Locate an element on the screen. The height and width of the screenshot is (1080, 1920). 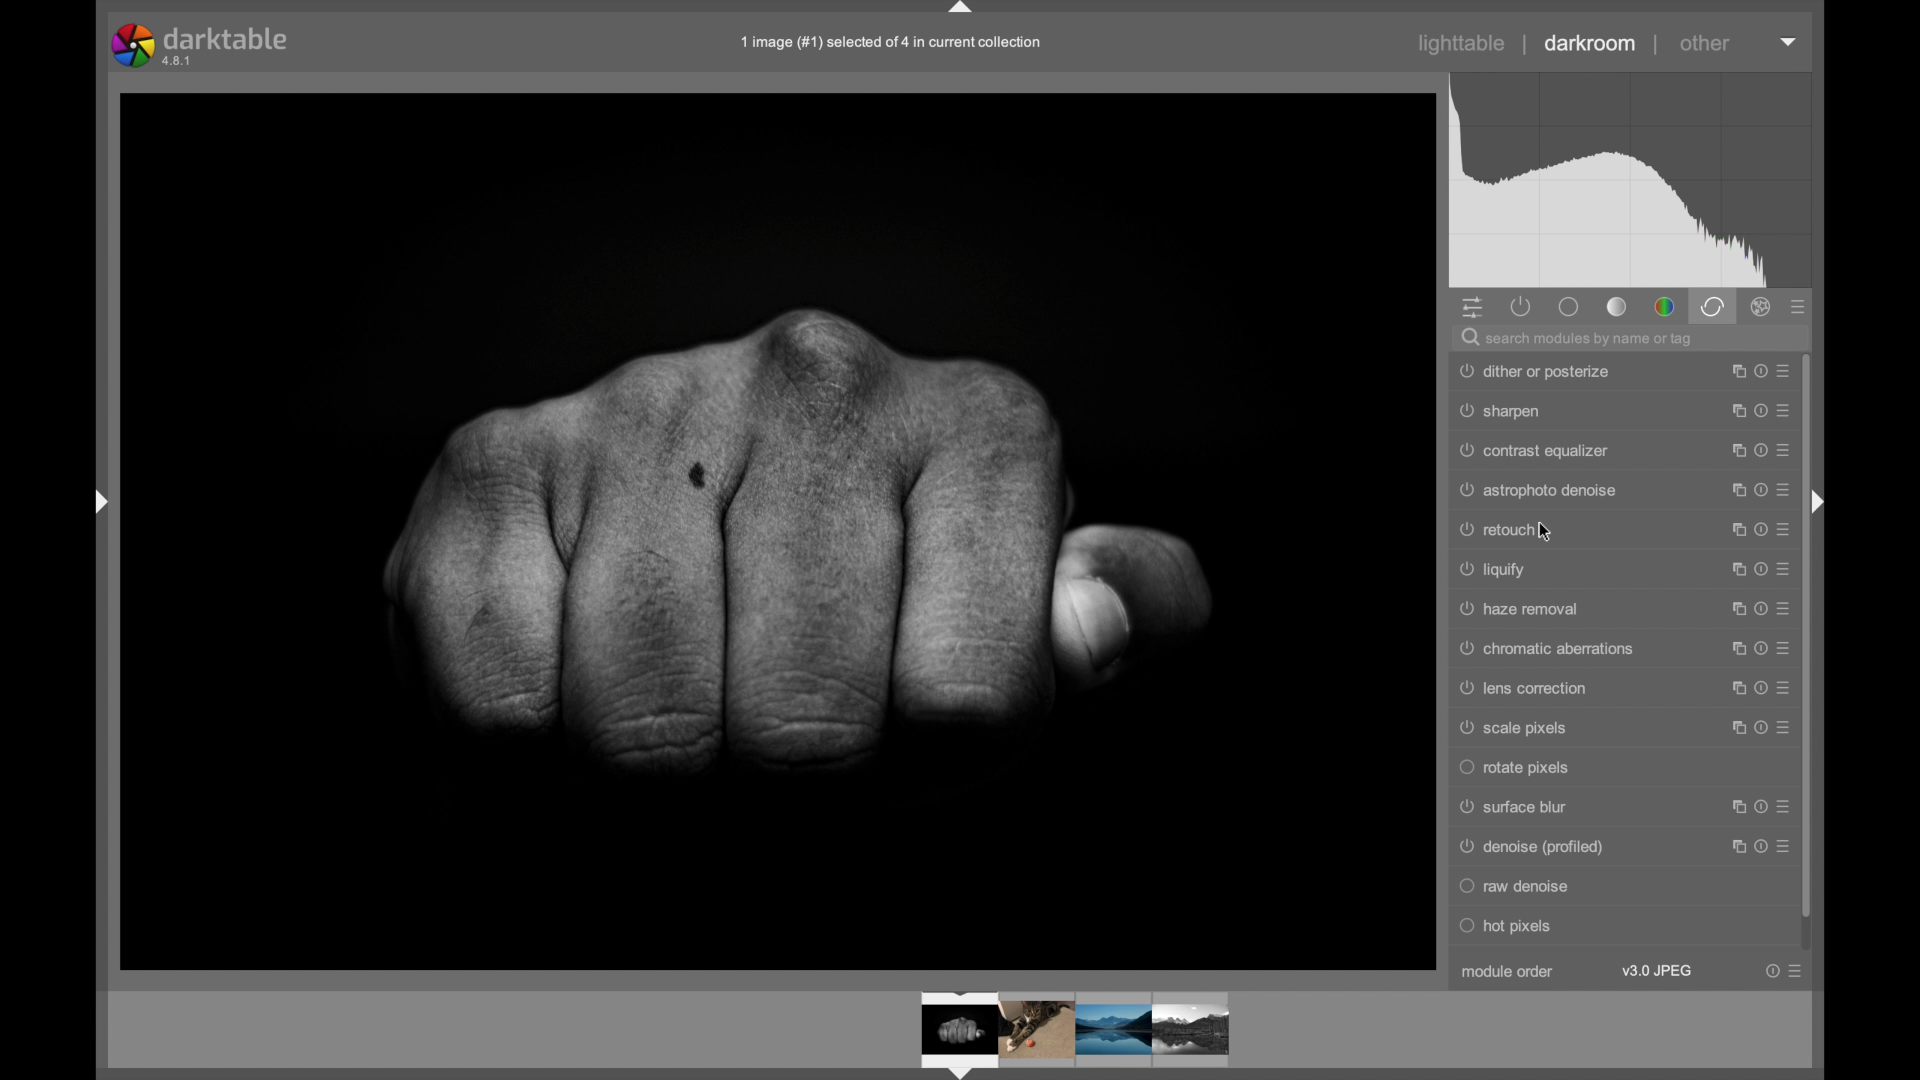
raw  denoise is located at coordinates (1517, 886).